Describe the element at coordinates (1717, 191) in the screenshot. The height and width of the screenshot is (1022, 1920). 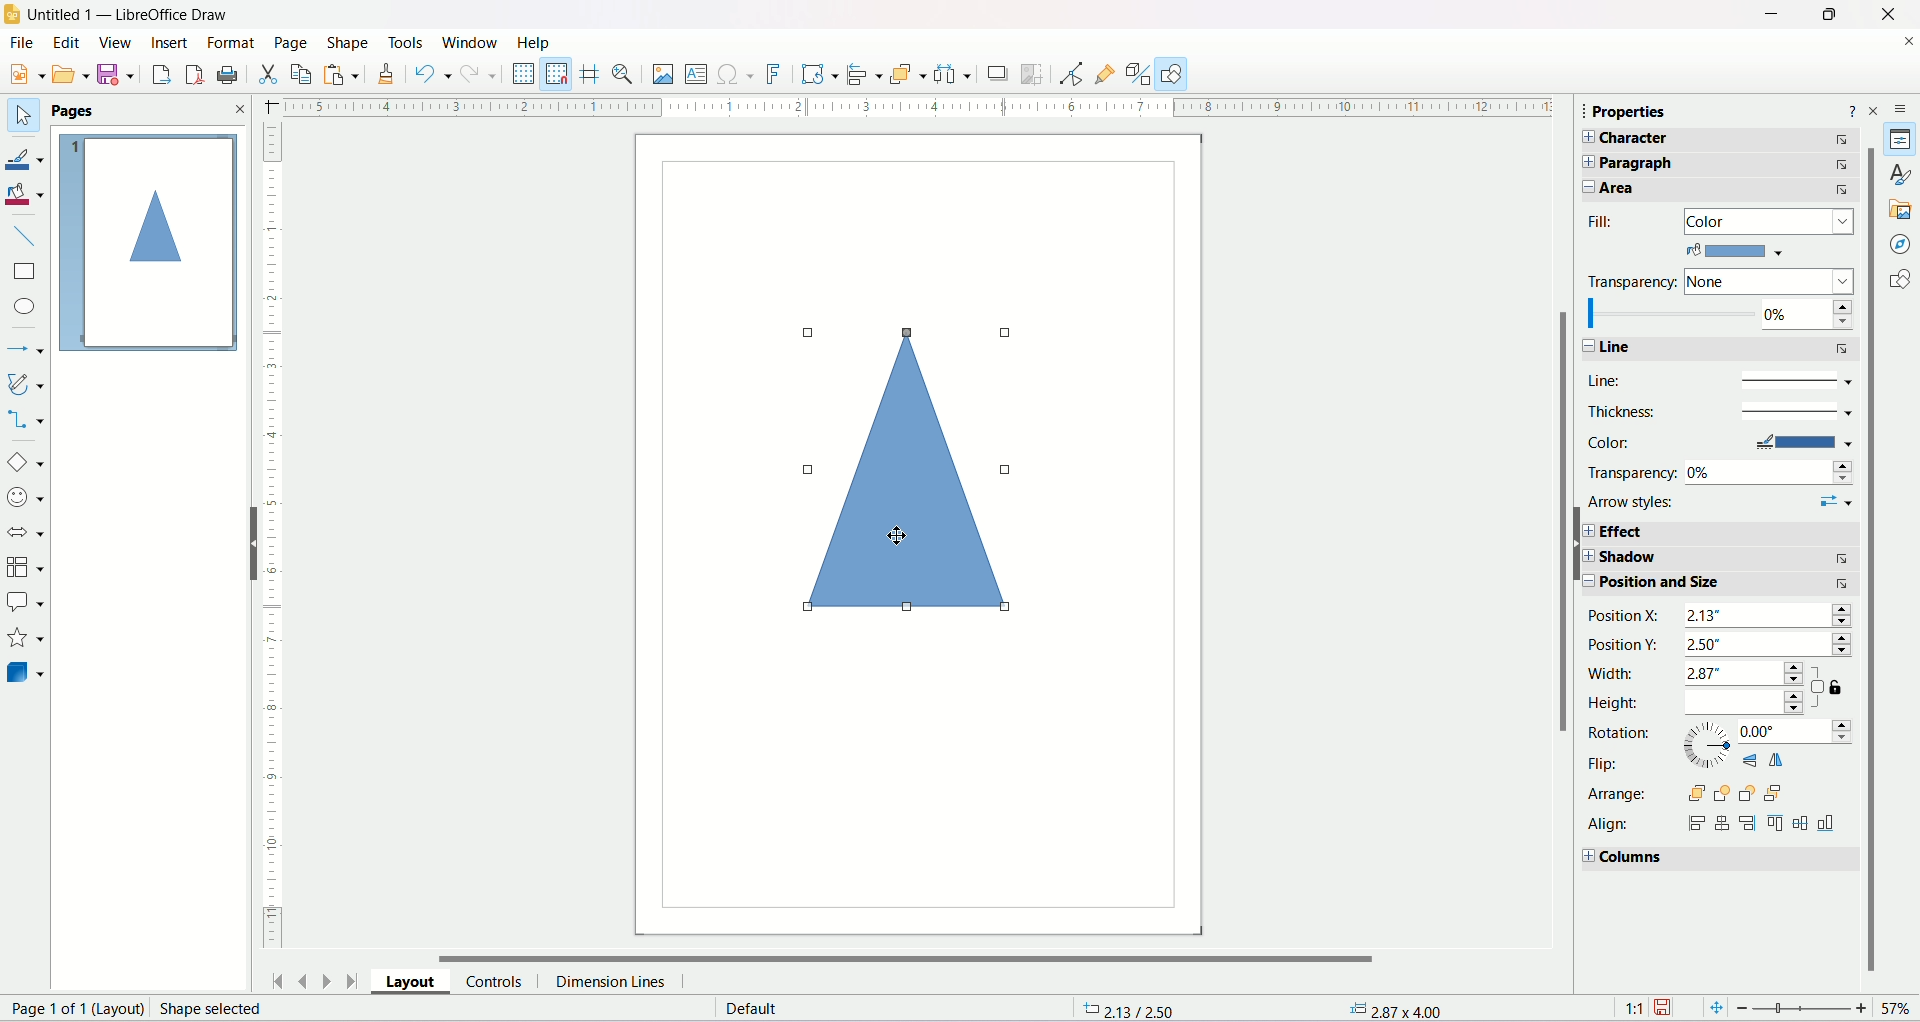
I see `area` at that location.